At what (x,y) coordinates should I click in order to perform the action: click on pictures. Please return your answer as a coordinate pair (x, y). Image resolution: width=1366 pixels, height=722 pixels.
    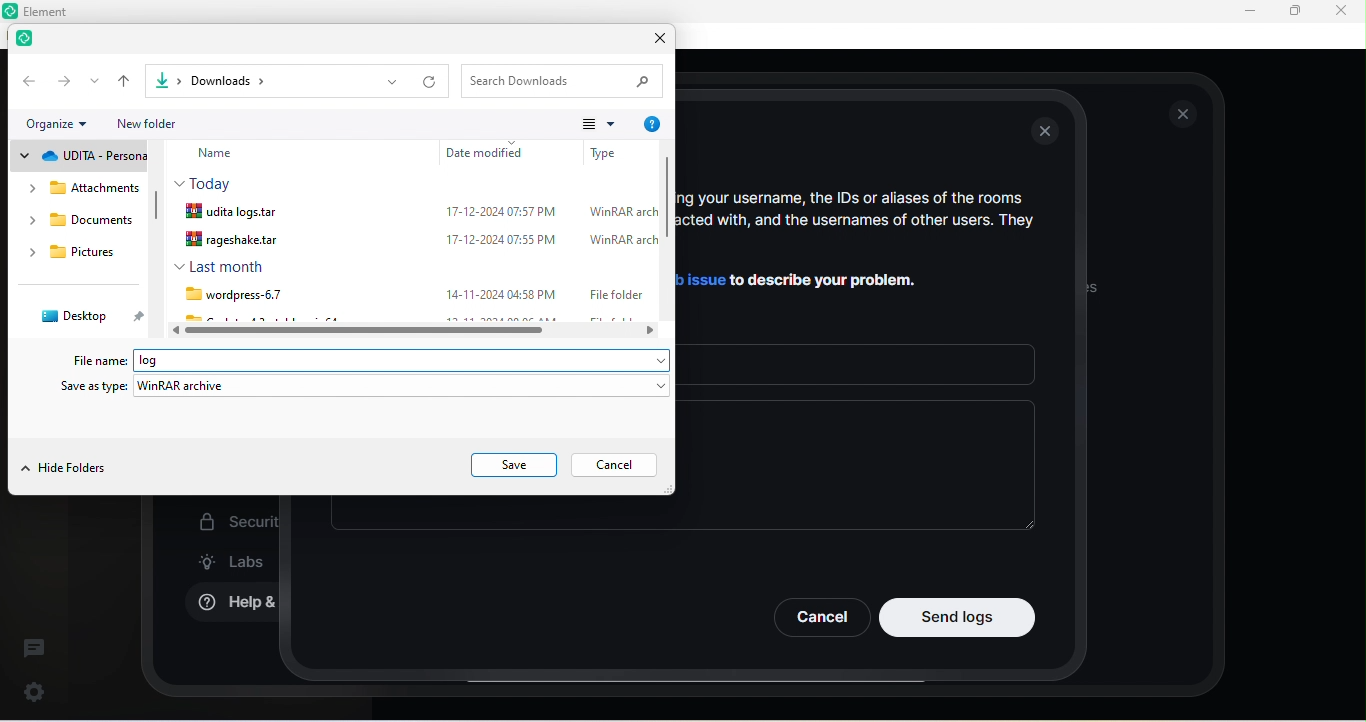
    Looking at the image, I should click on (81, 255).